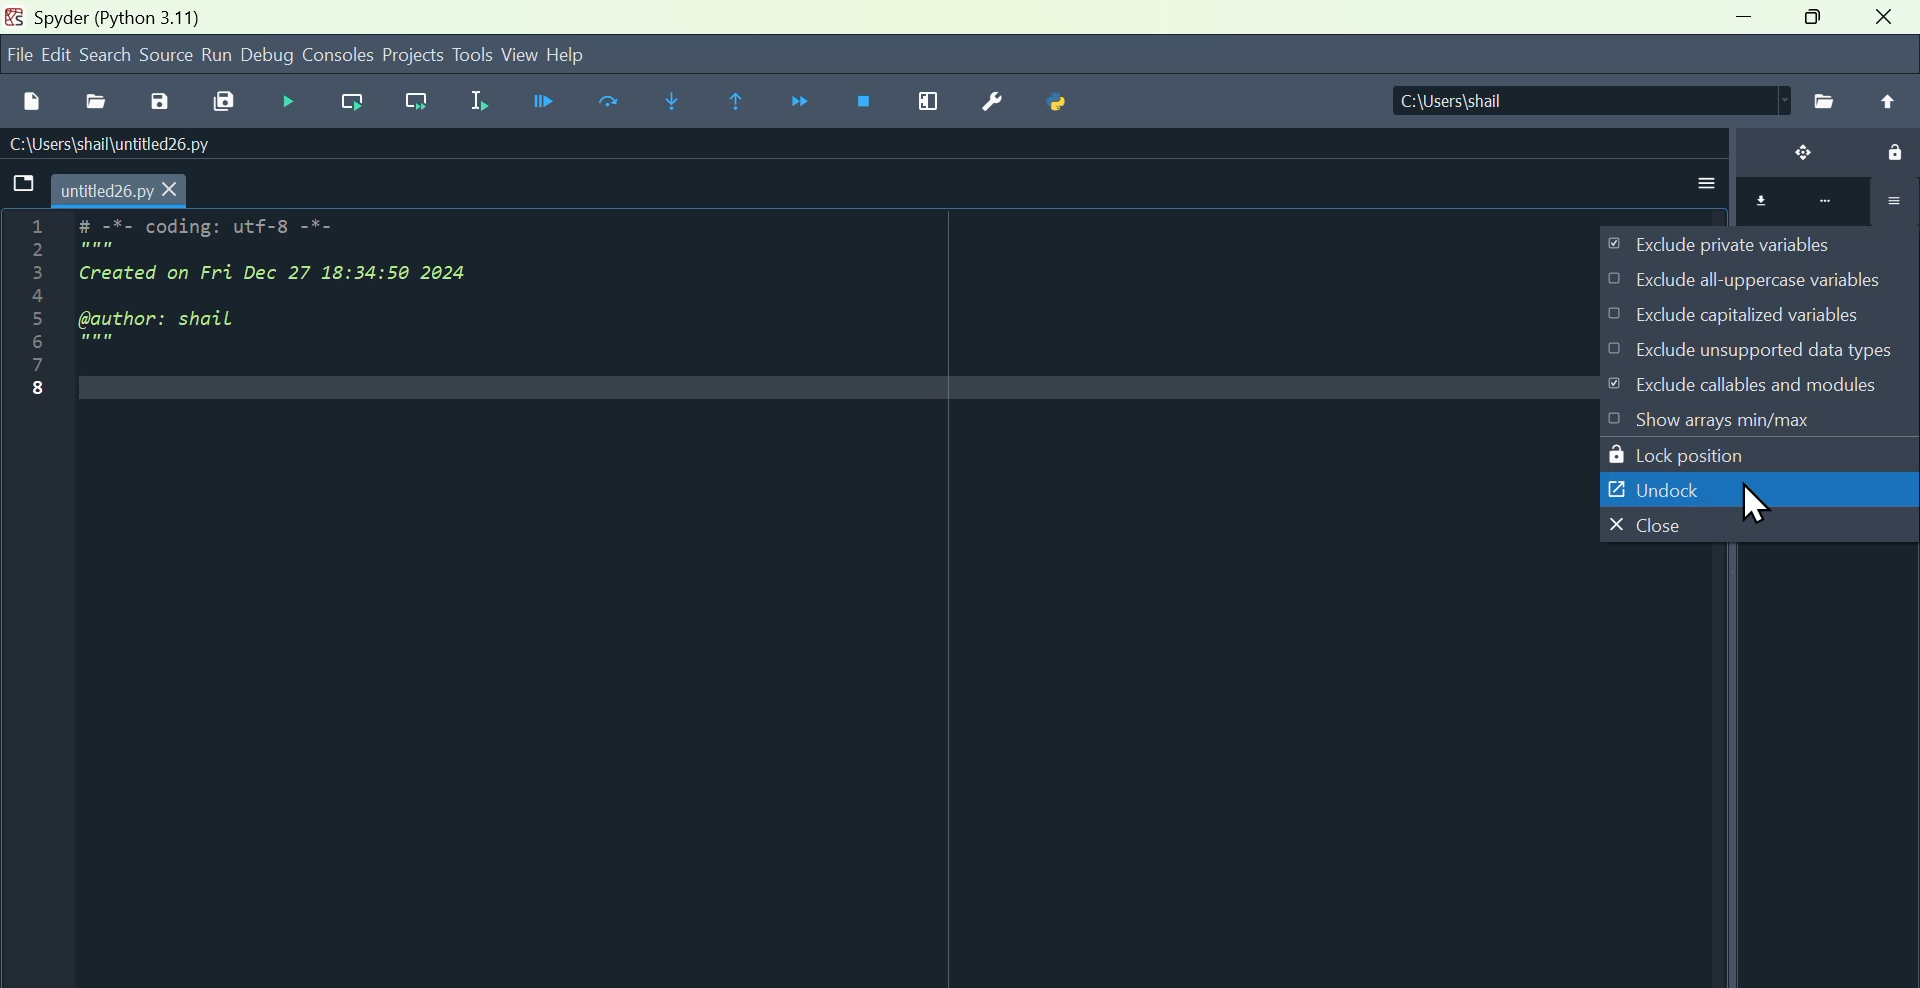 The image size is (1920, 988). I want to click on lock, so click(1886, 150).